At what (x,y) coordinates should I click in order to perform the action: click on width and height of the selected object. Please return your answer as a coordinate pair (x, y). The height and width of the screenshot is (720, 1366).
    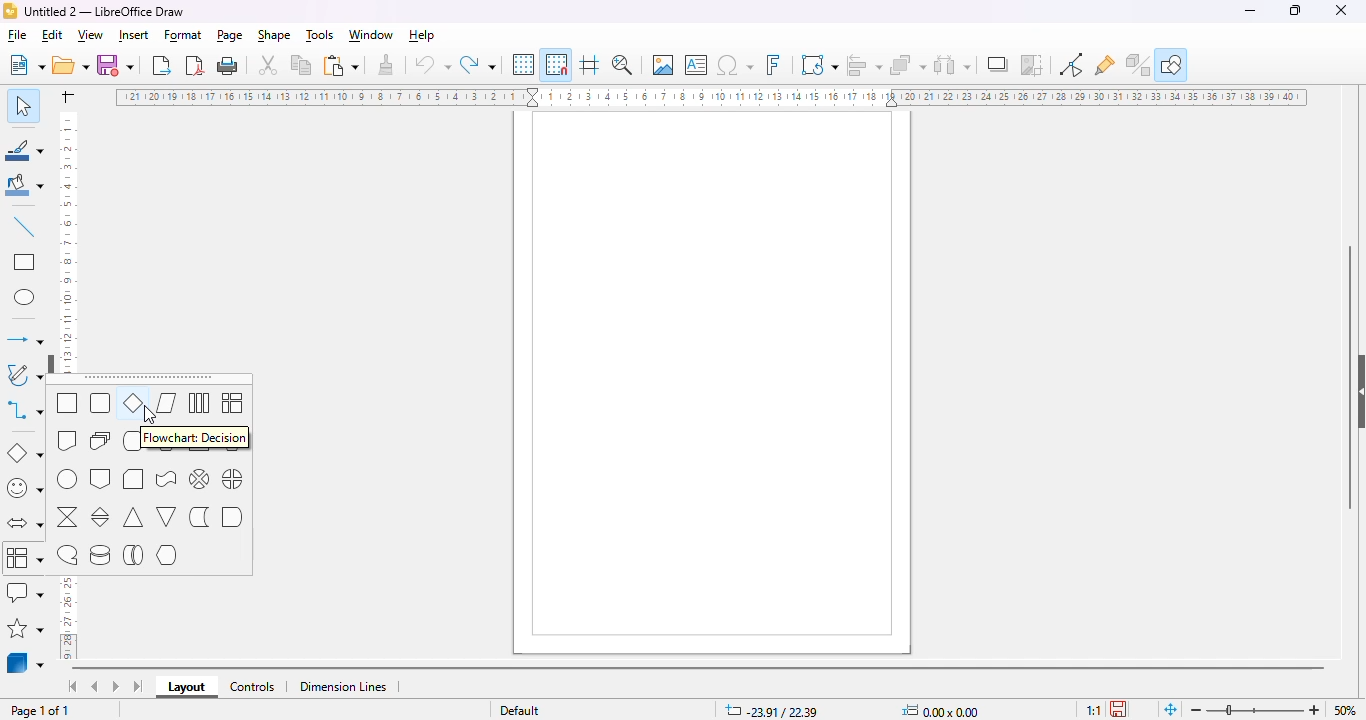
    Looking at the image, I should click on (942, 710).